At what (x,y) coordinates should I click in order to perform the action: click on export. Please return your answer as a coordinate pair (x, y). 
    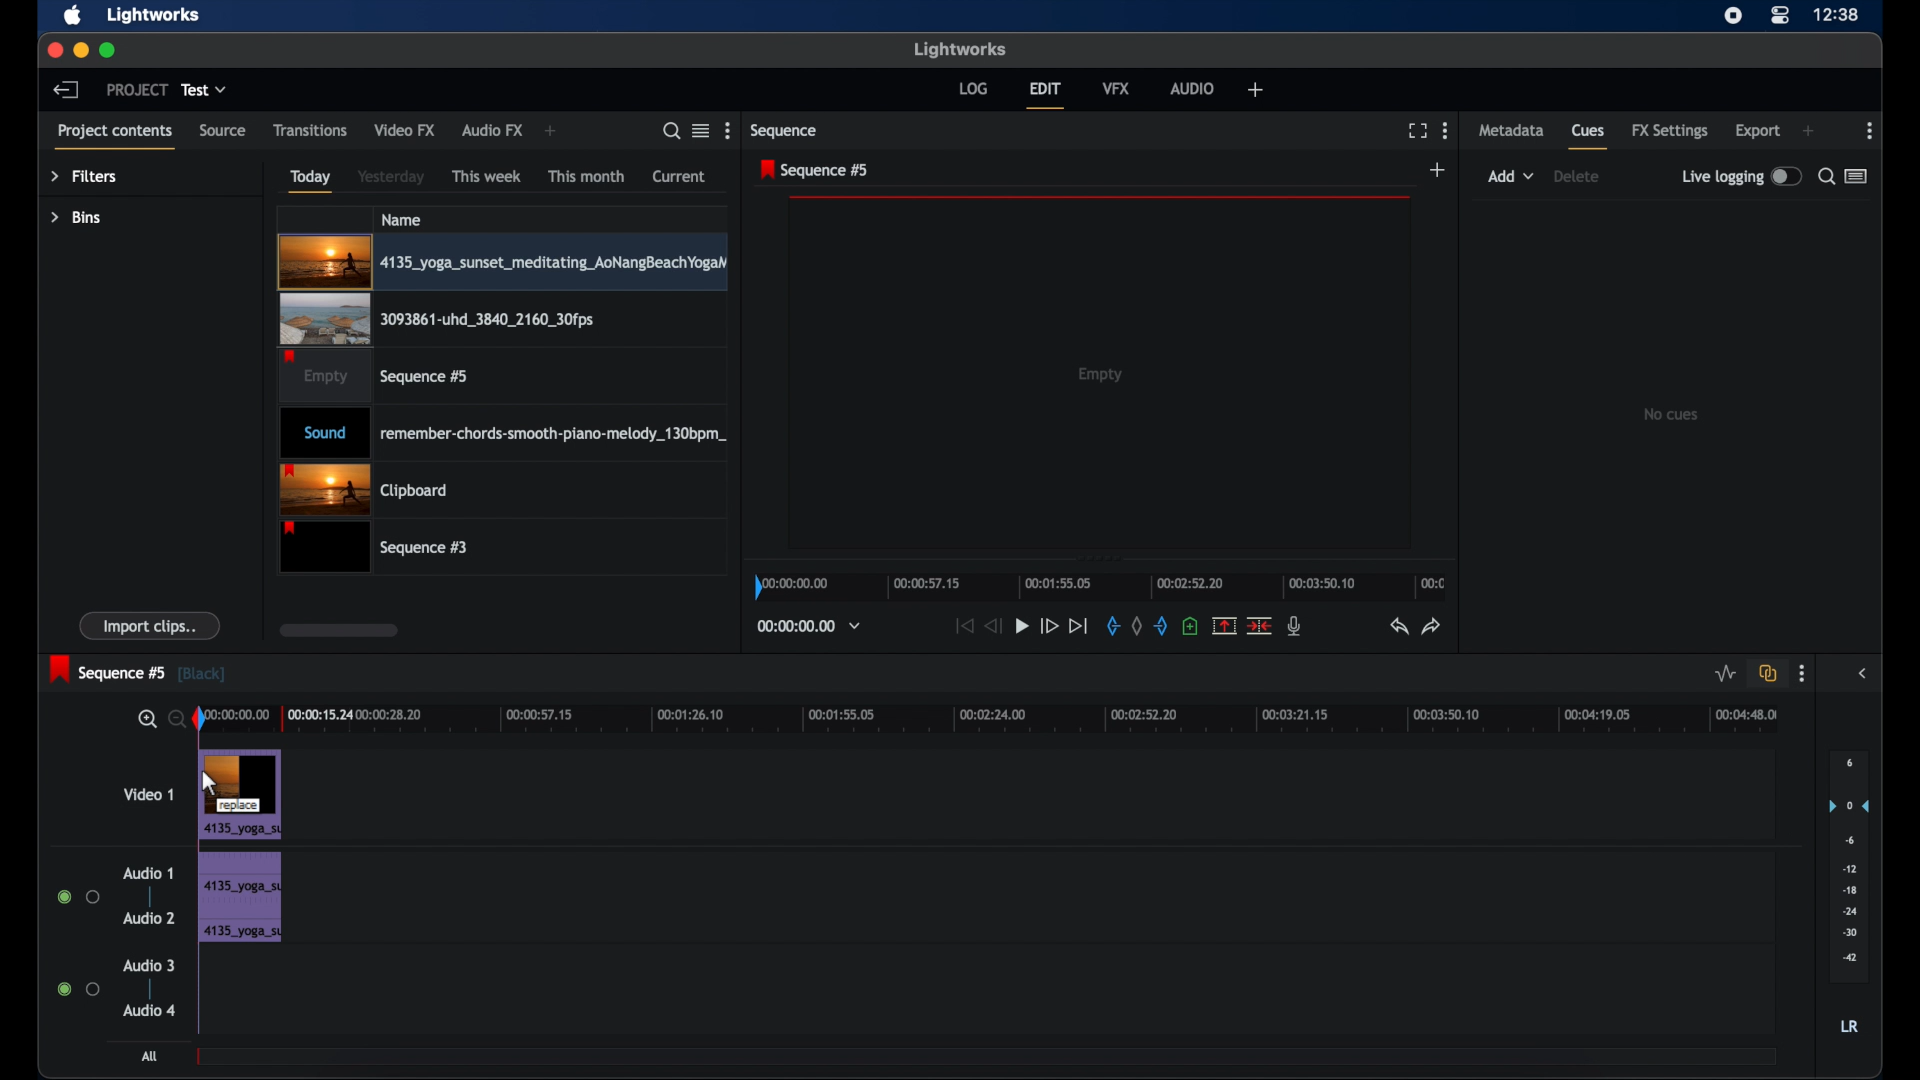
    Looking at the image, I should click on (1759, 131).